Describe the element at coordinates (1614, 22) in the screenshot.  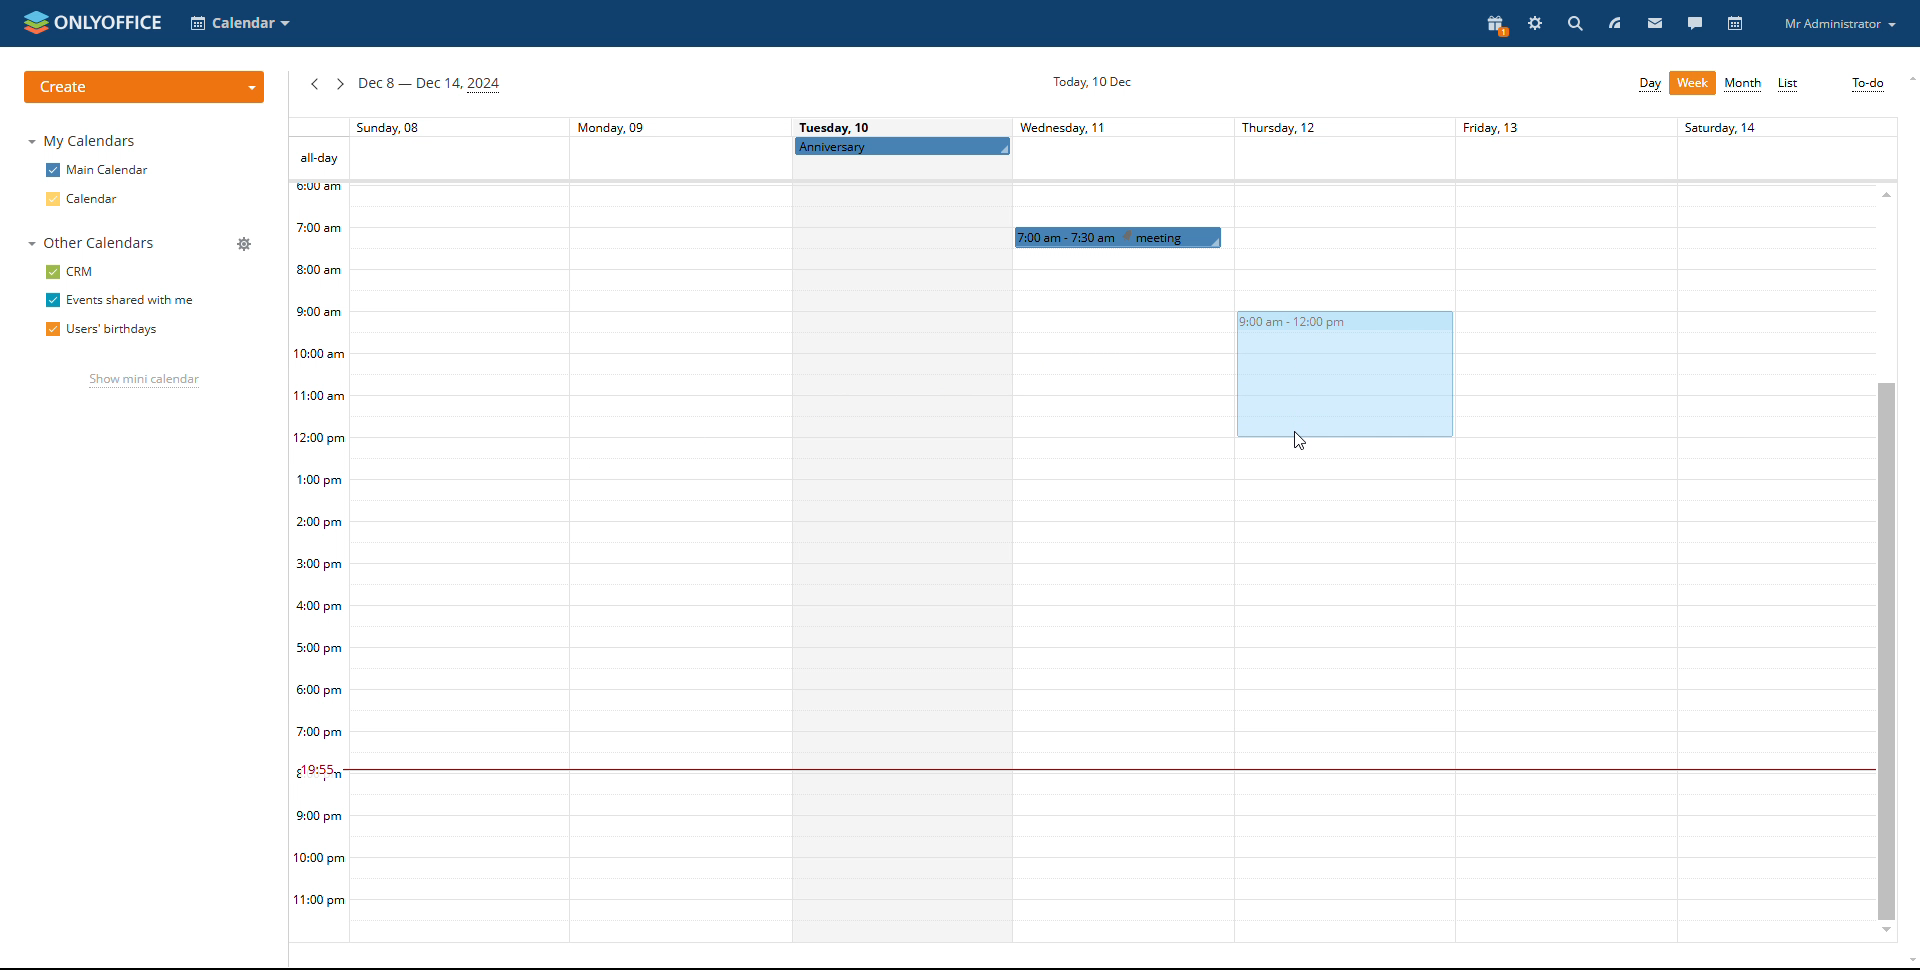
I see `feed` at that location.